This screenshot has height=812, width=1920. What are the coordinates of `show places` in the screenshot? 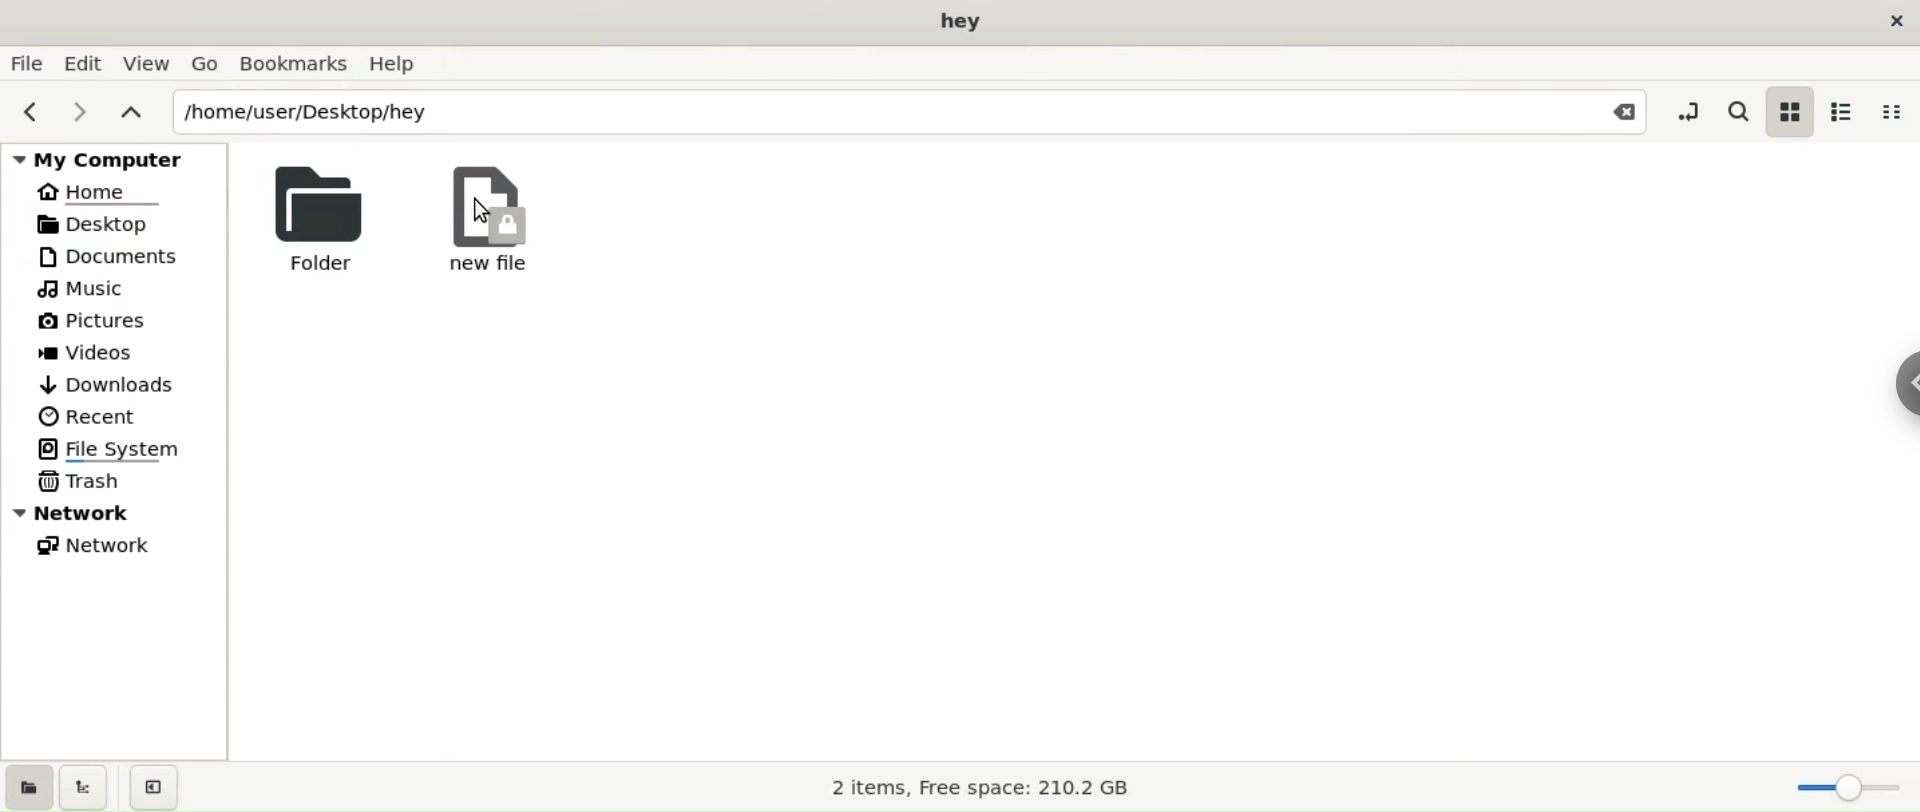 It's located at (28, 791).